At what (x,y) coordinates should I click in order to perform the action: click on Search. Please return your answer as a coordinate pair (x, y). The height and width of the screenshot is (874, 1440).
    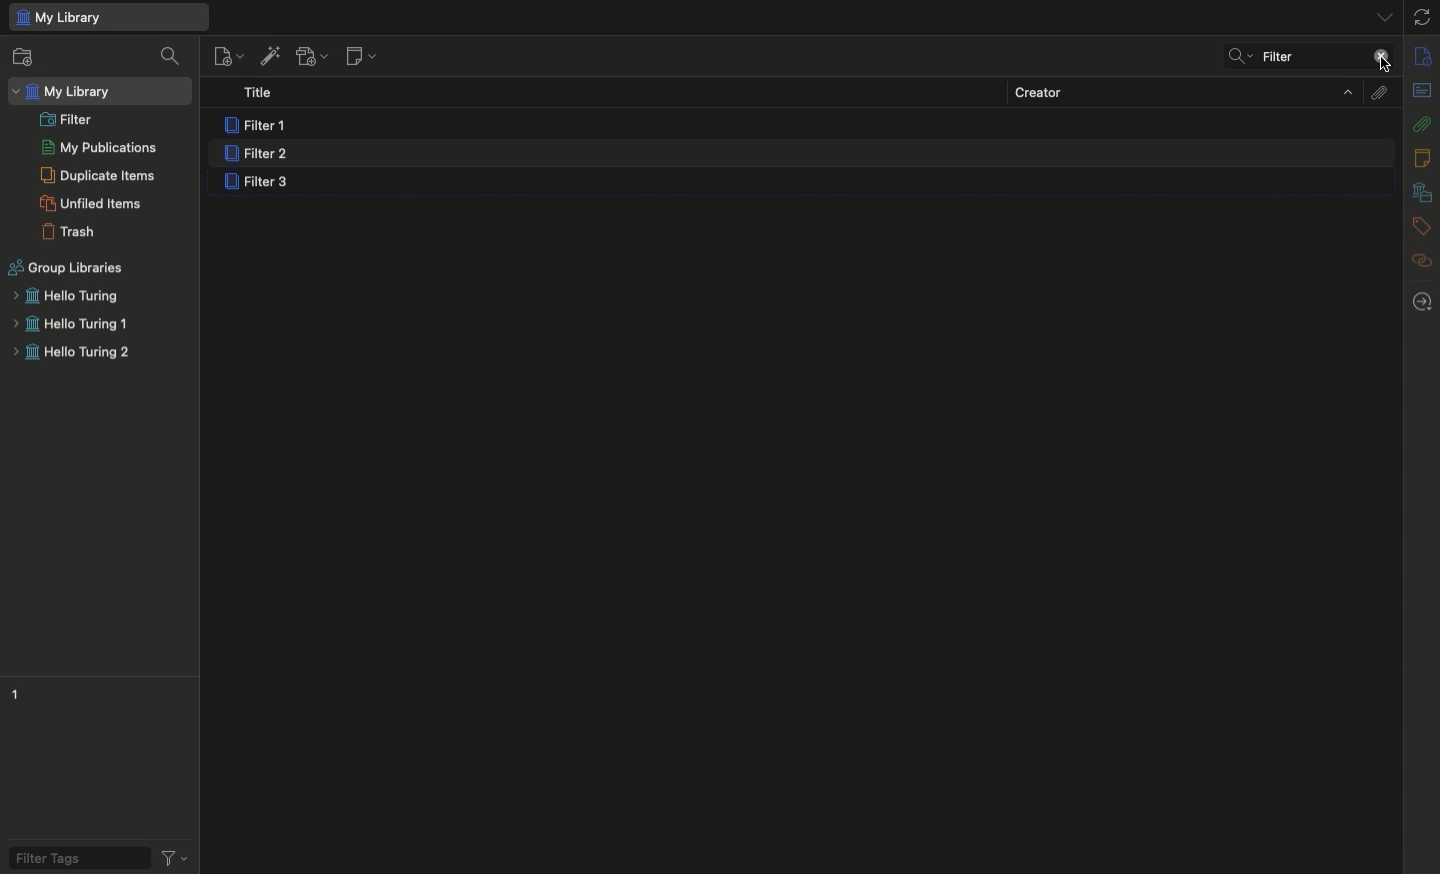
    Looking at the image, I should click on (1236, 58).